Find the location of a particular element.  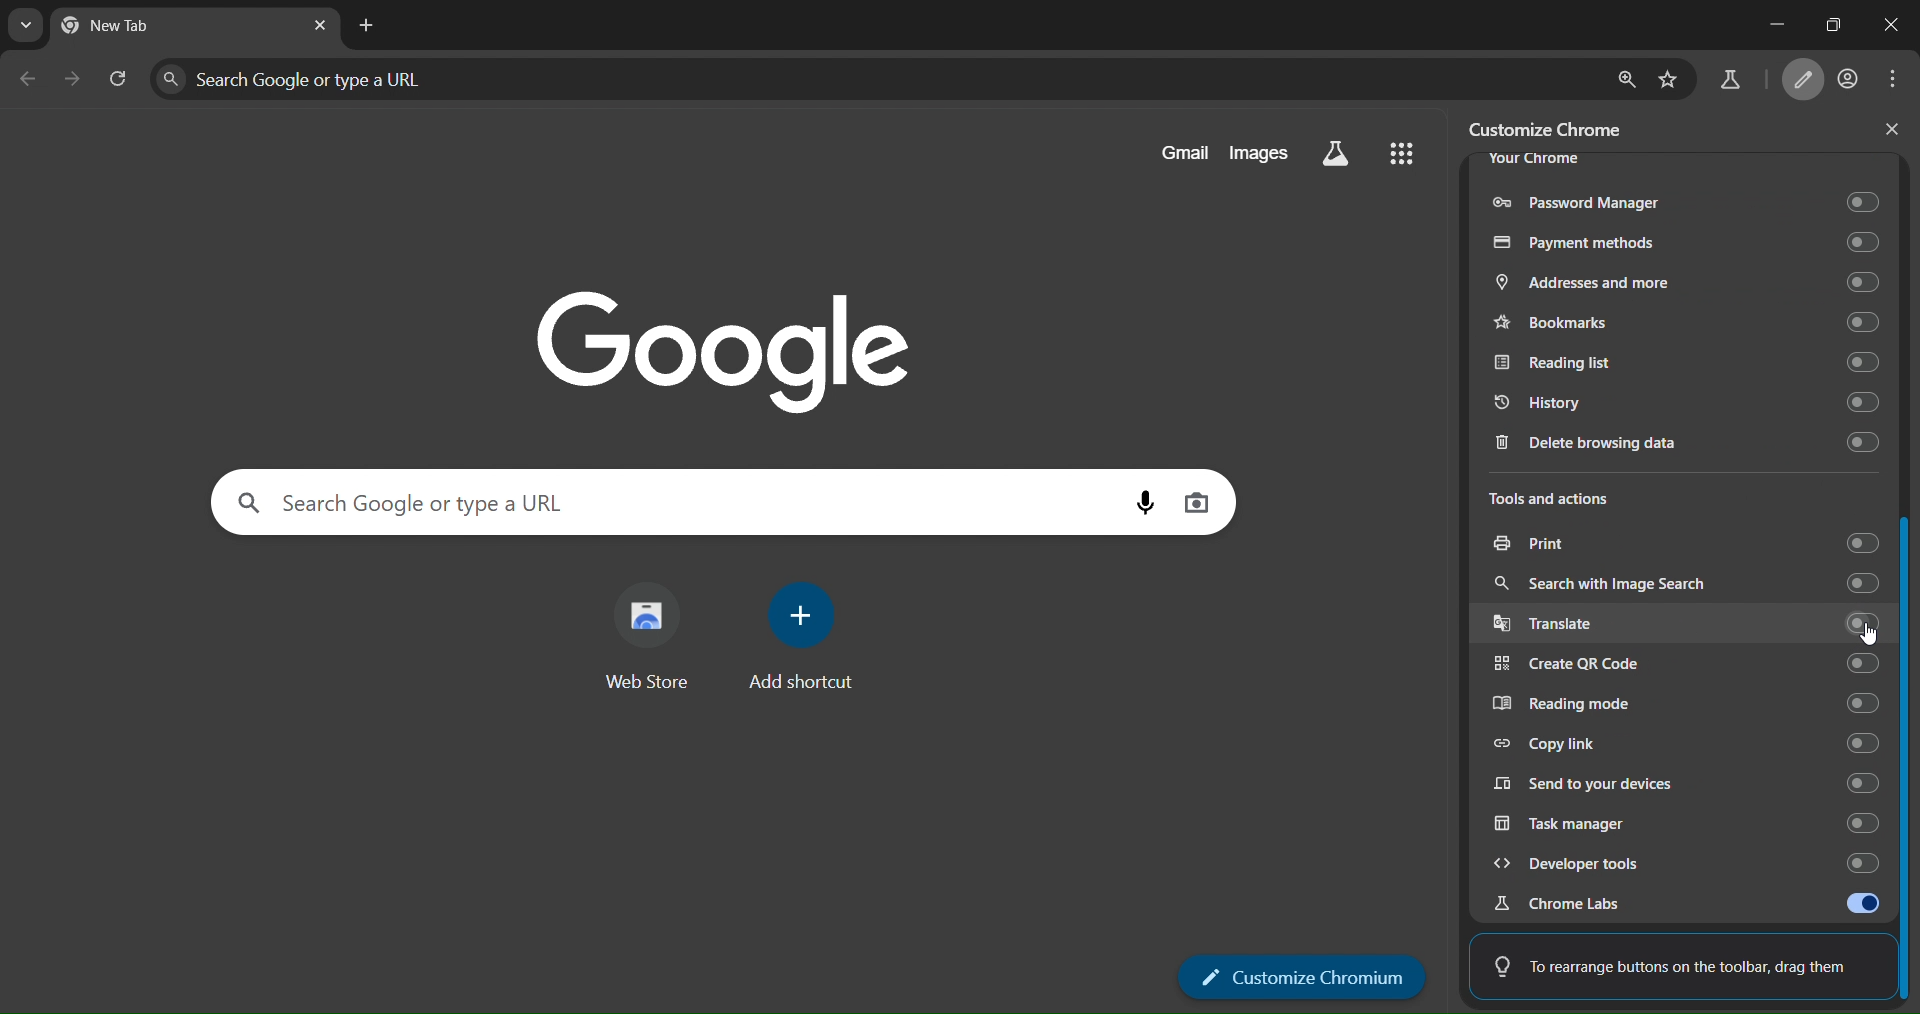

history is located at coordinates (1693, 402).